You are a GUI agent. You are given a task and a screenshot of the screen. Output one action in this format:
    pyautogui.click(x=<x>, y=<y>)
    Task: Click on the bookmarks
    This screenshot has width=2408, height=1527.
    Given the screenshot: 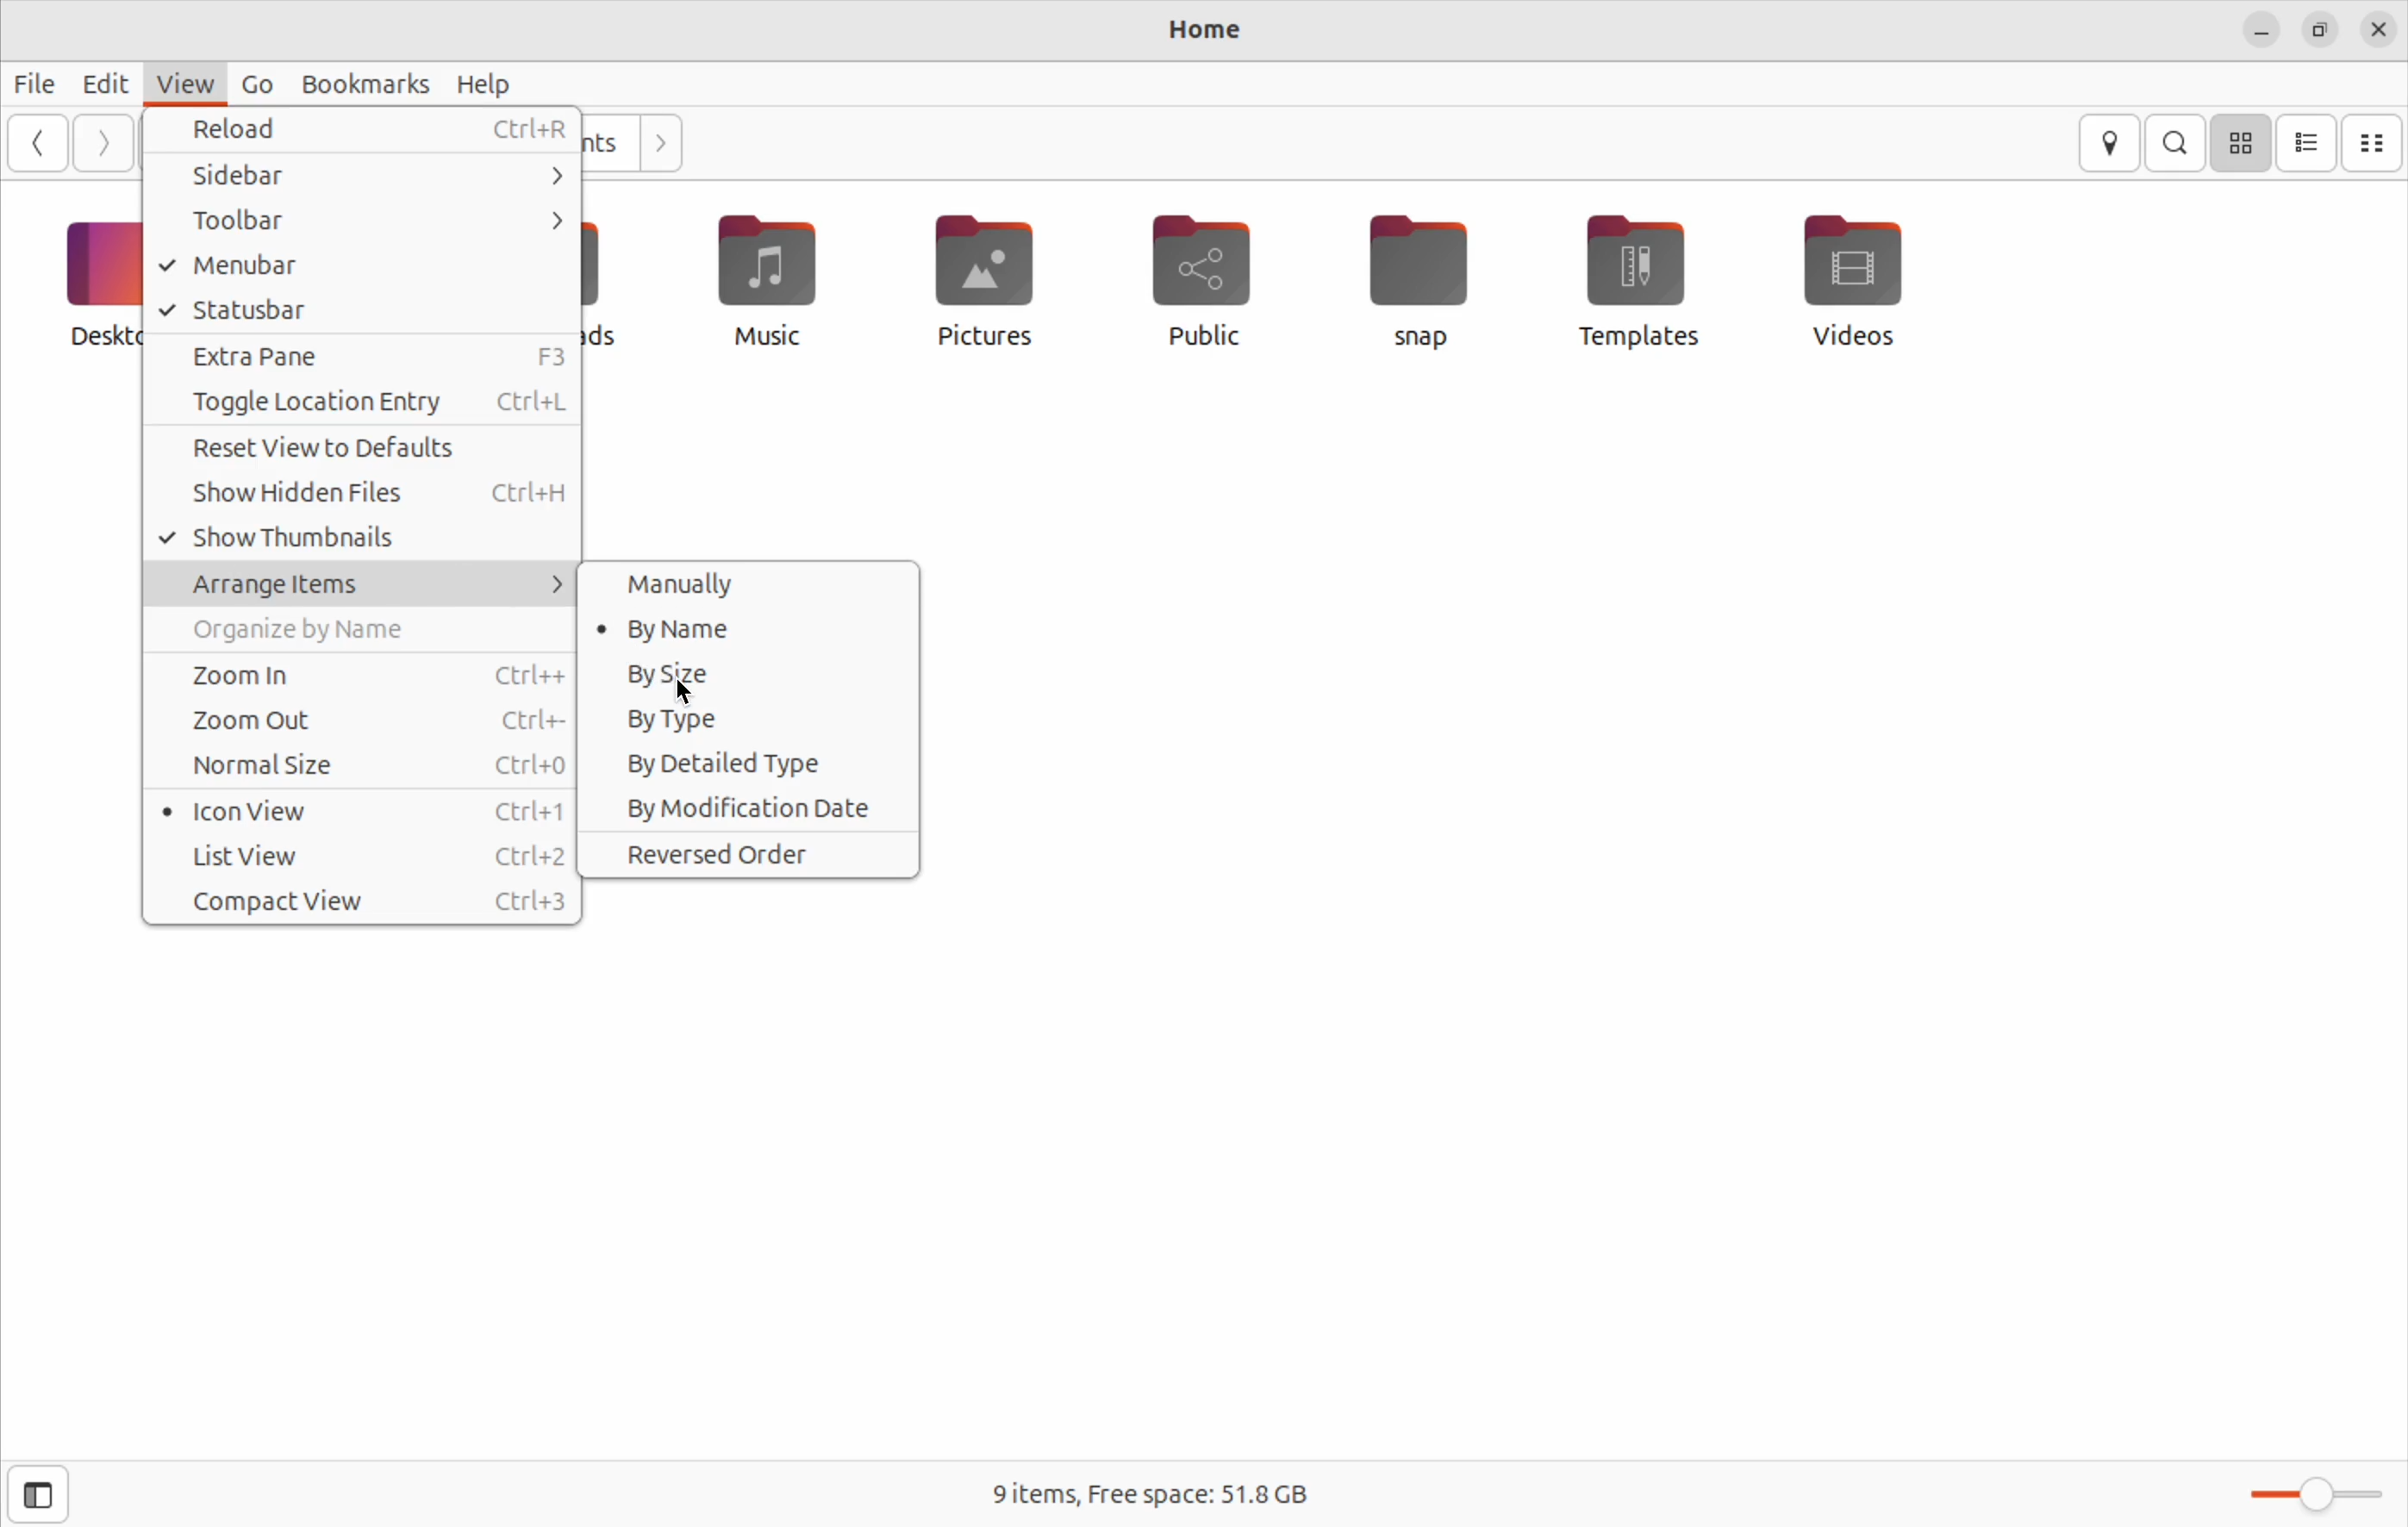 What is the action you would take?
    pyautogui.click(x=365, y=80)
    